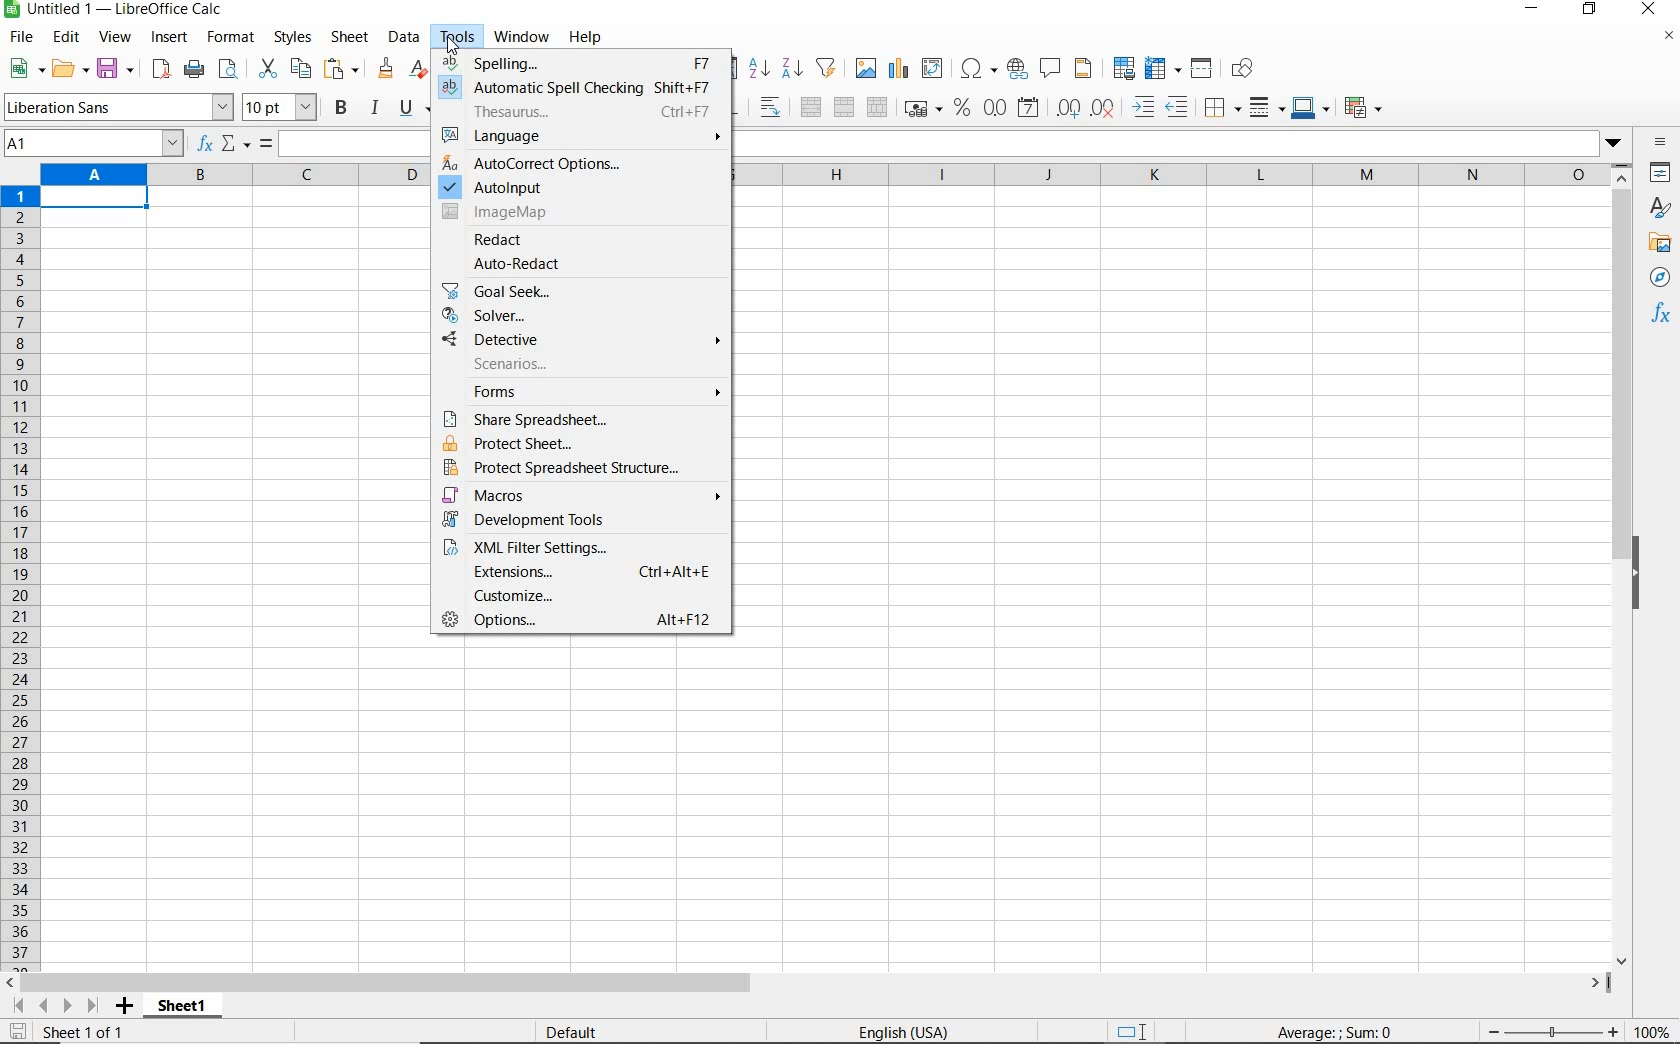 The width and height of the screenshot is (1680, 1044). I want to click on selected cell, so click(97, 196).